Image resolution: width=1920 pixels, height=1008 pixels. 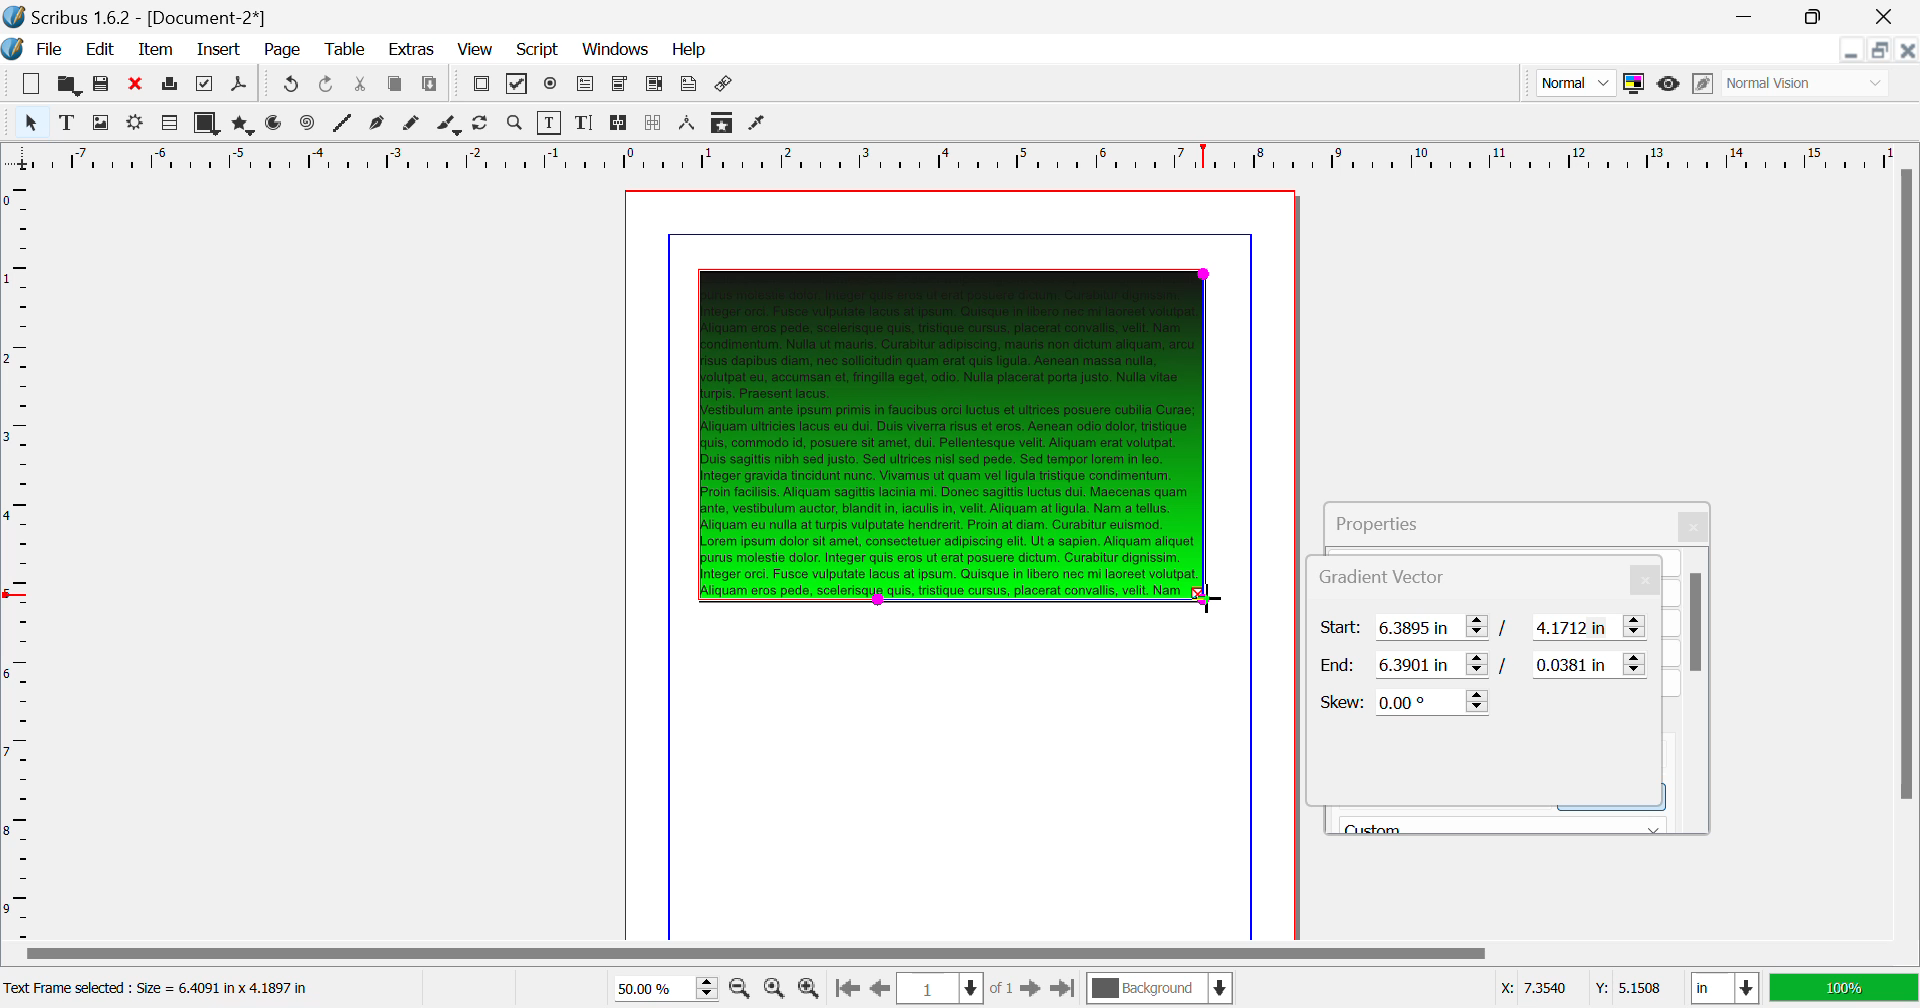 What do you see at coordinates (288, 86) in the screenshot?
I see `Redo` at bounding box center [288, 86].